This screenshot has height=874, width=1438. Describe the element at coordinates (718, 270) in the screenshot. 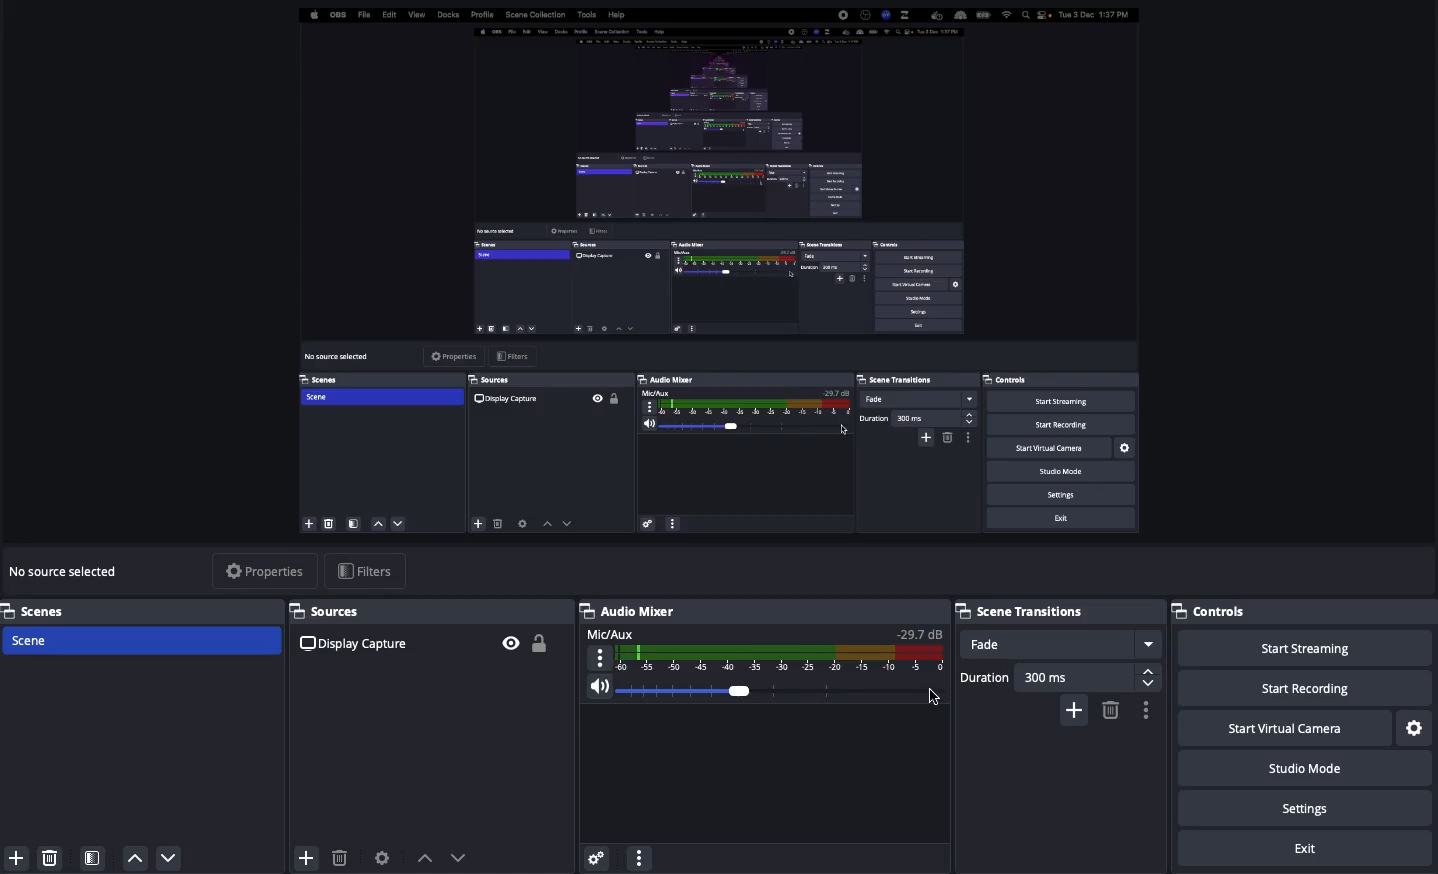

I see `Screen` at that location.